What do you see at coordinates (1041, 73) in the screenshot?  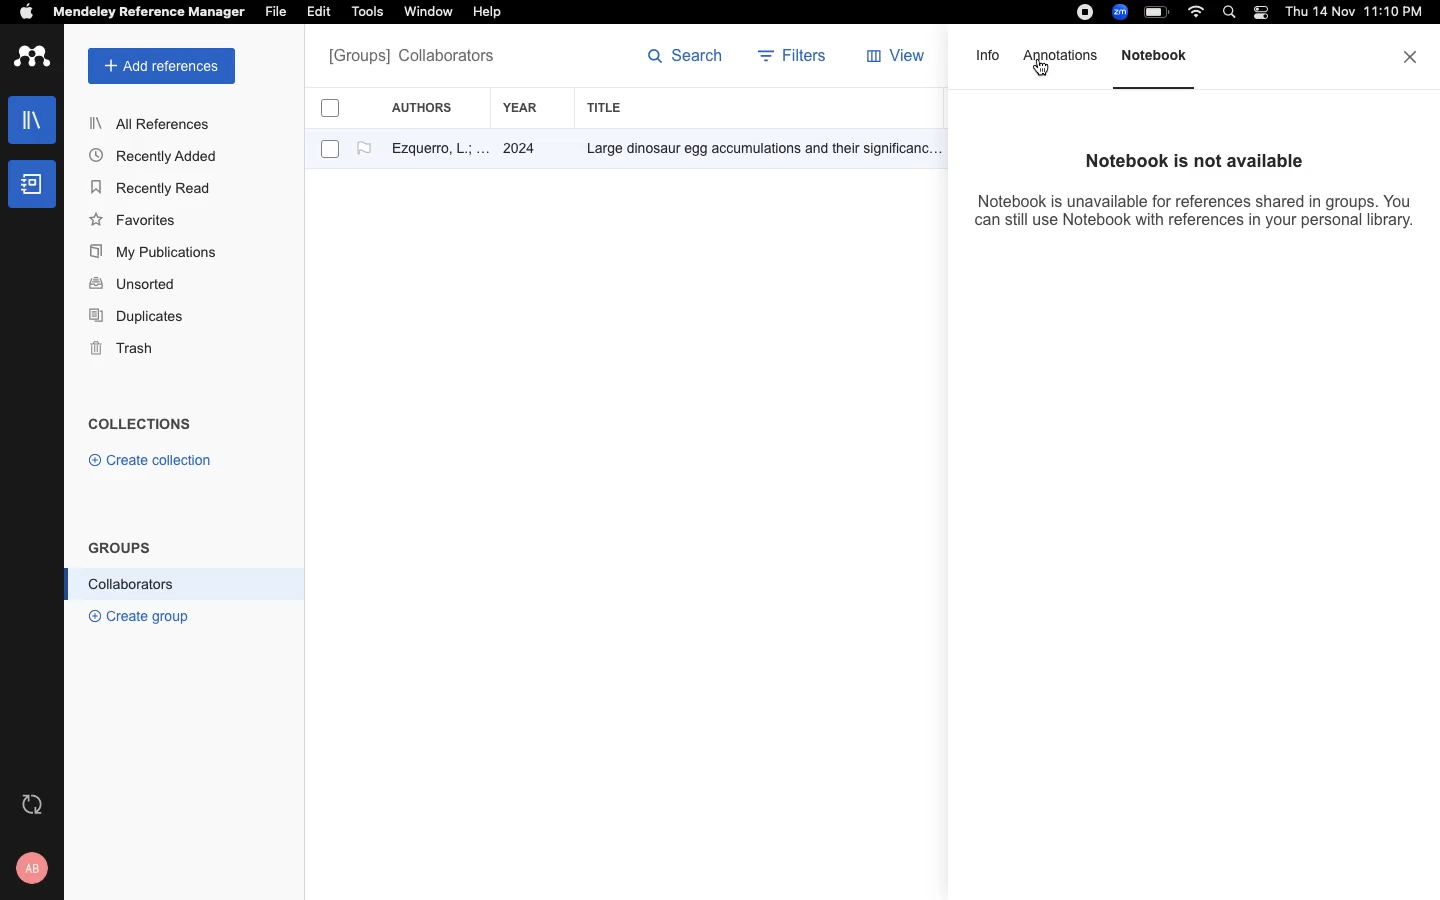 I see `cursor` at bounding box center [1041, 73].